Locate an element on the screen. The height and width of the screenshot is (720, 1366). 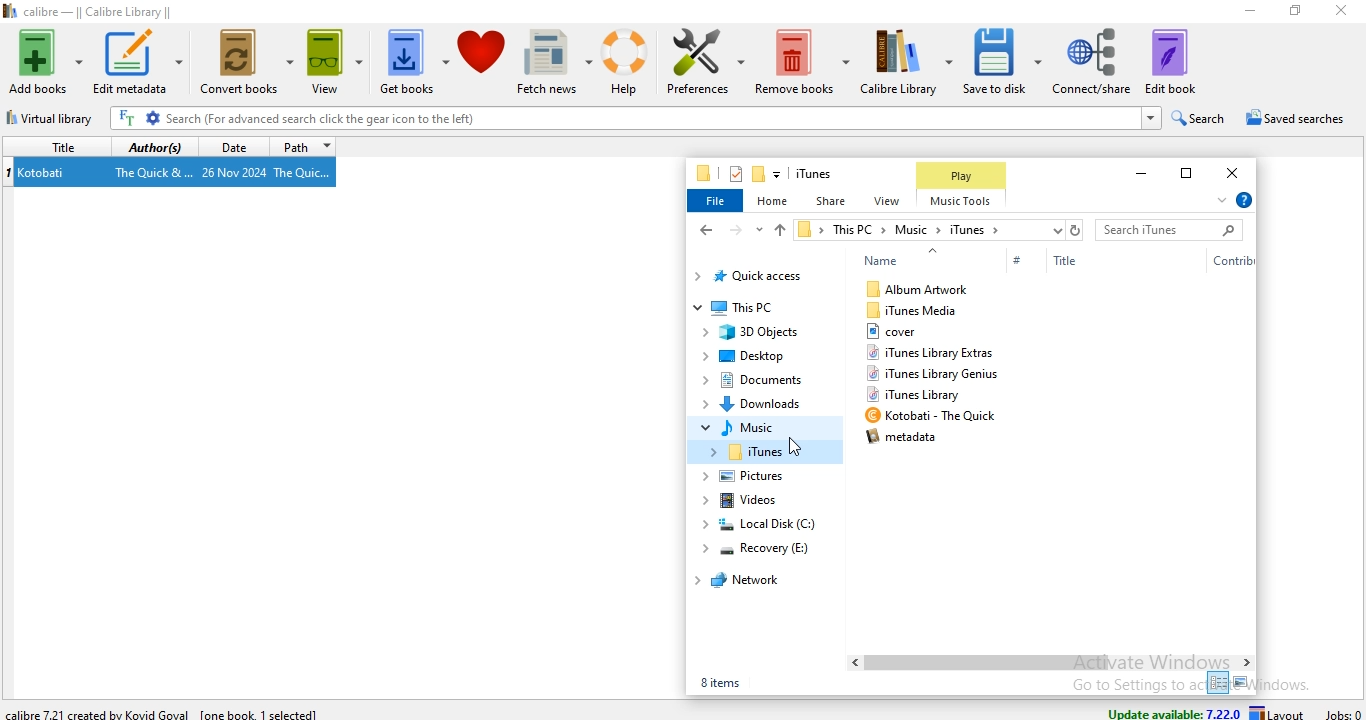
iTunes Library is located at coordinates (915, 397).